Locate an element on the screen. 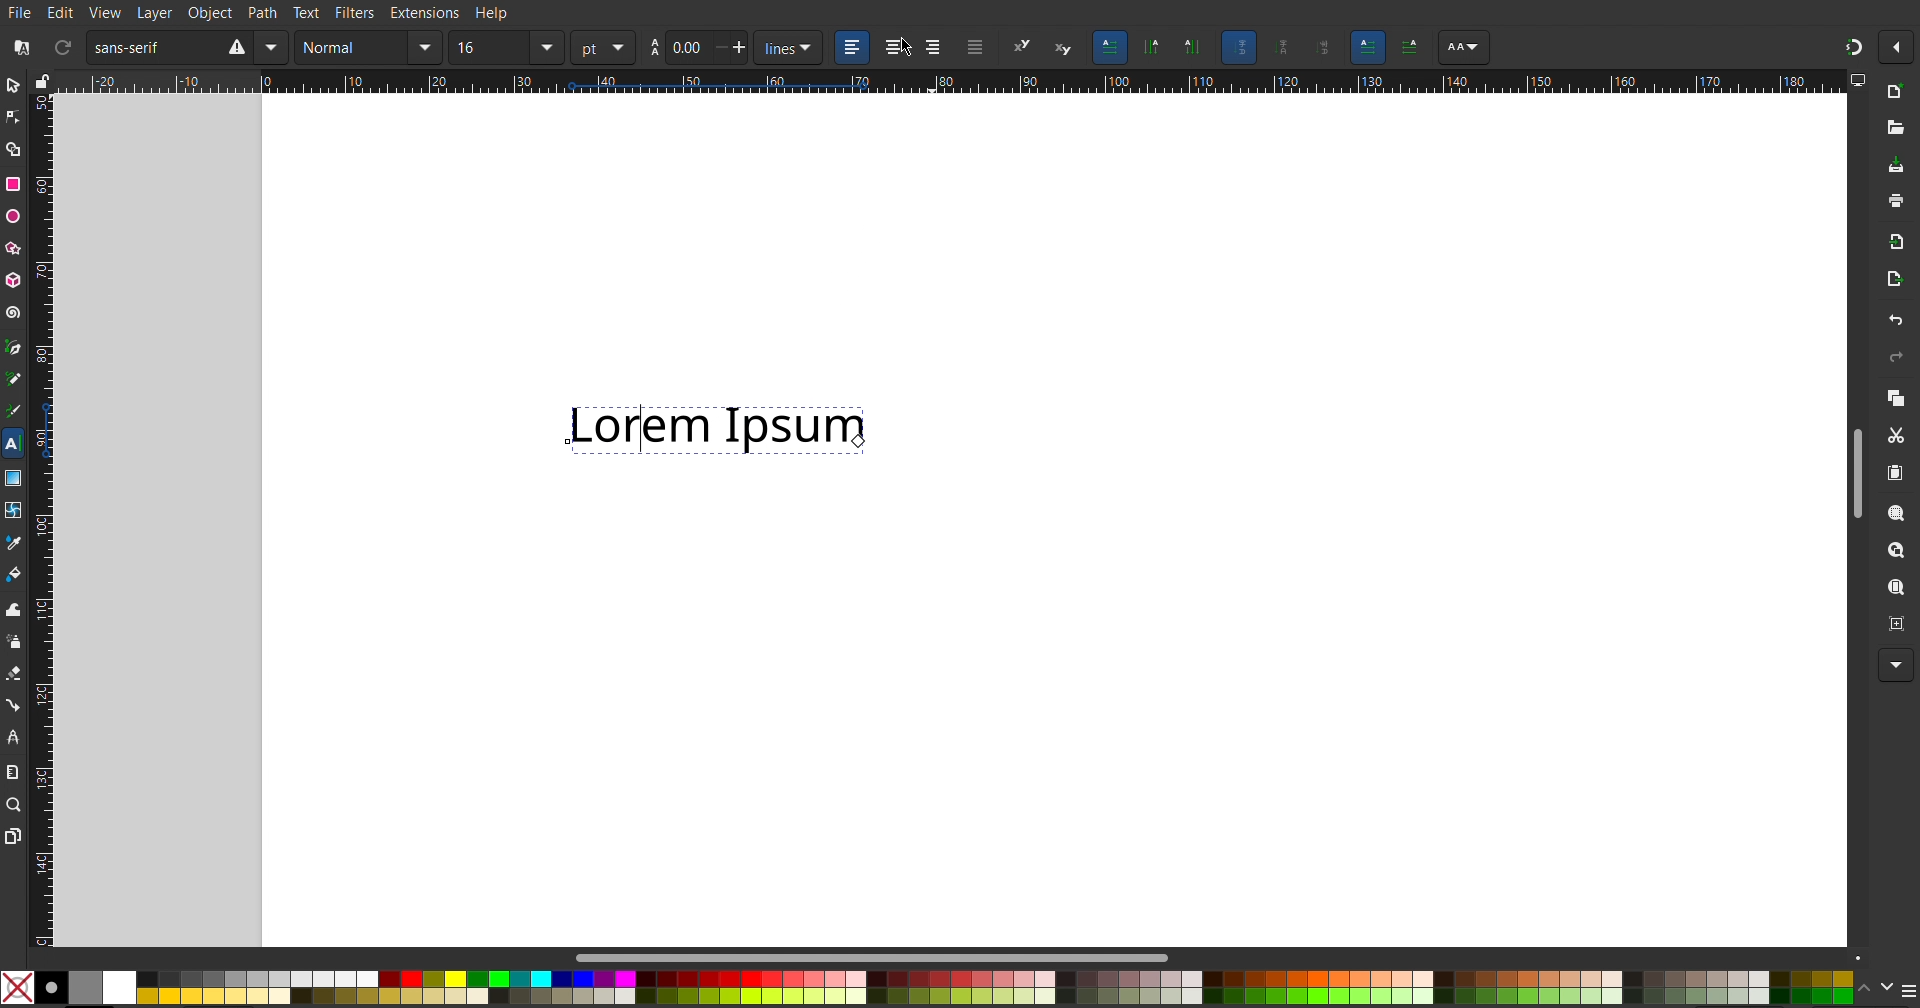  Zoom Centre Page is located at coordinates (1895, 625).